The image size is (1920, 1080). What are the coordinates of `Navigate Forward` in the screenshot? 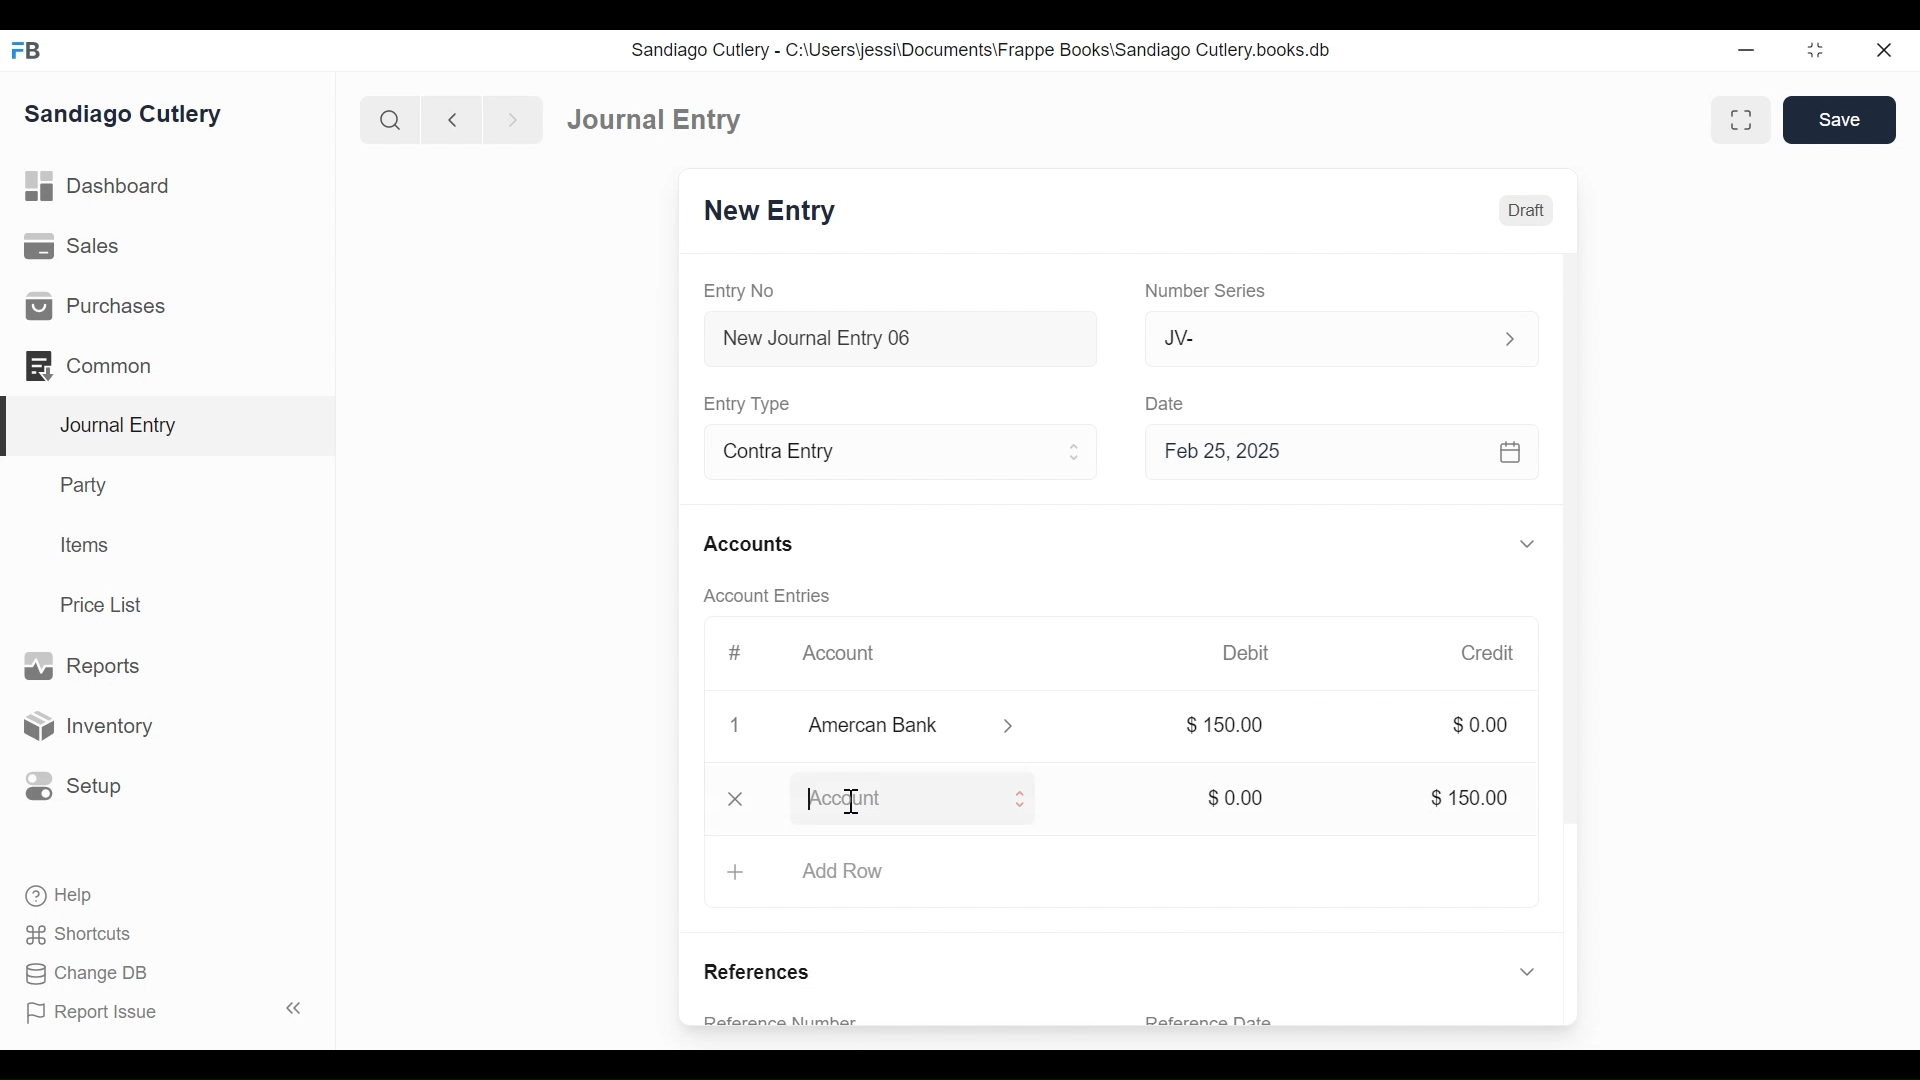 It's located at (514, 121).